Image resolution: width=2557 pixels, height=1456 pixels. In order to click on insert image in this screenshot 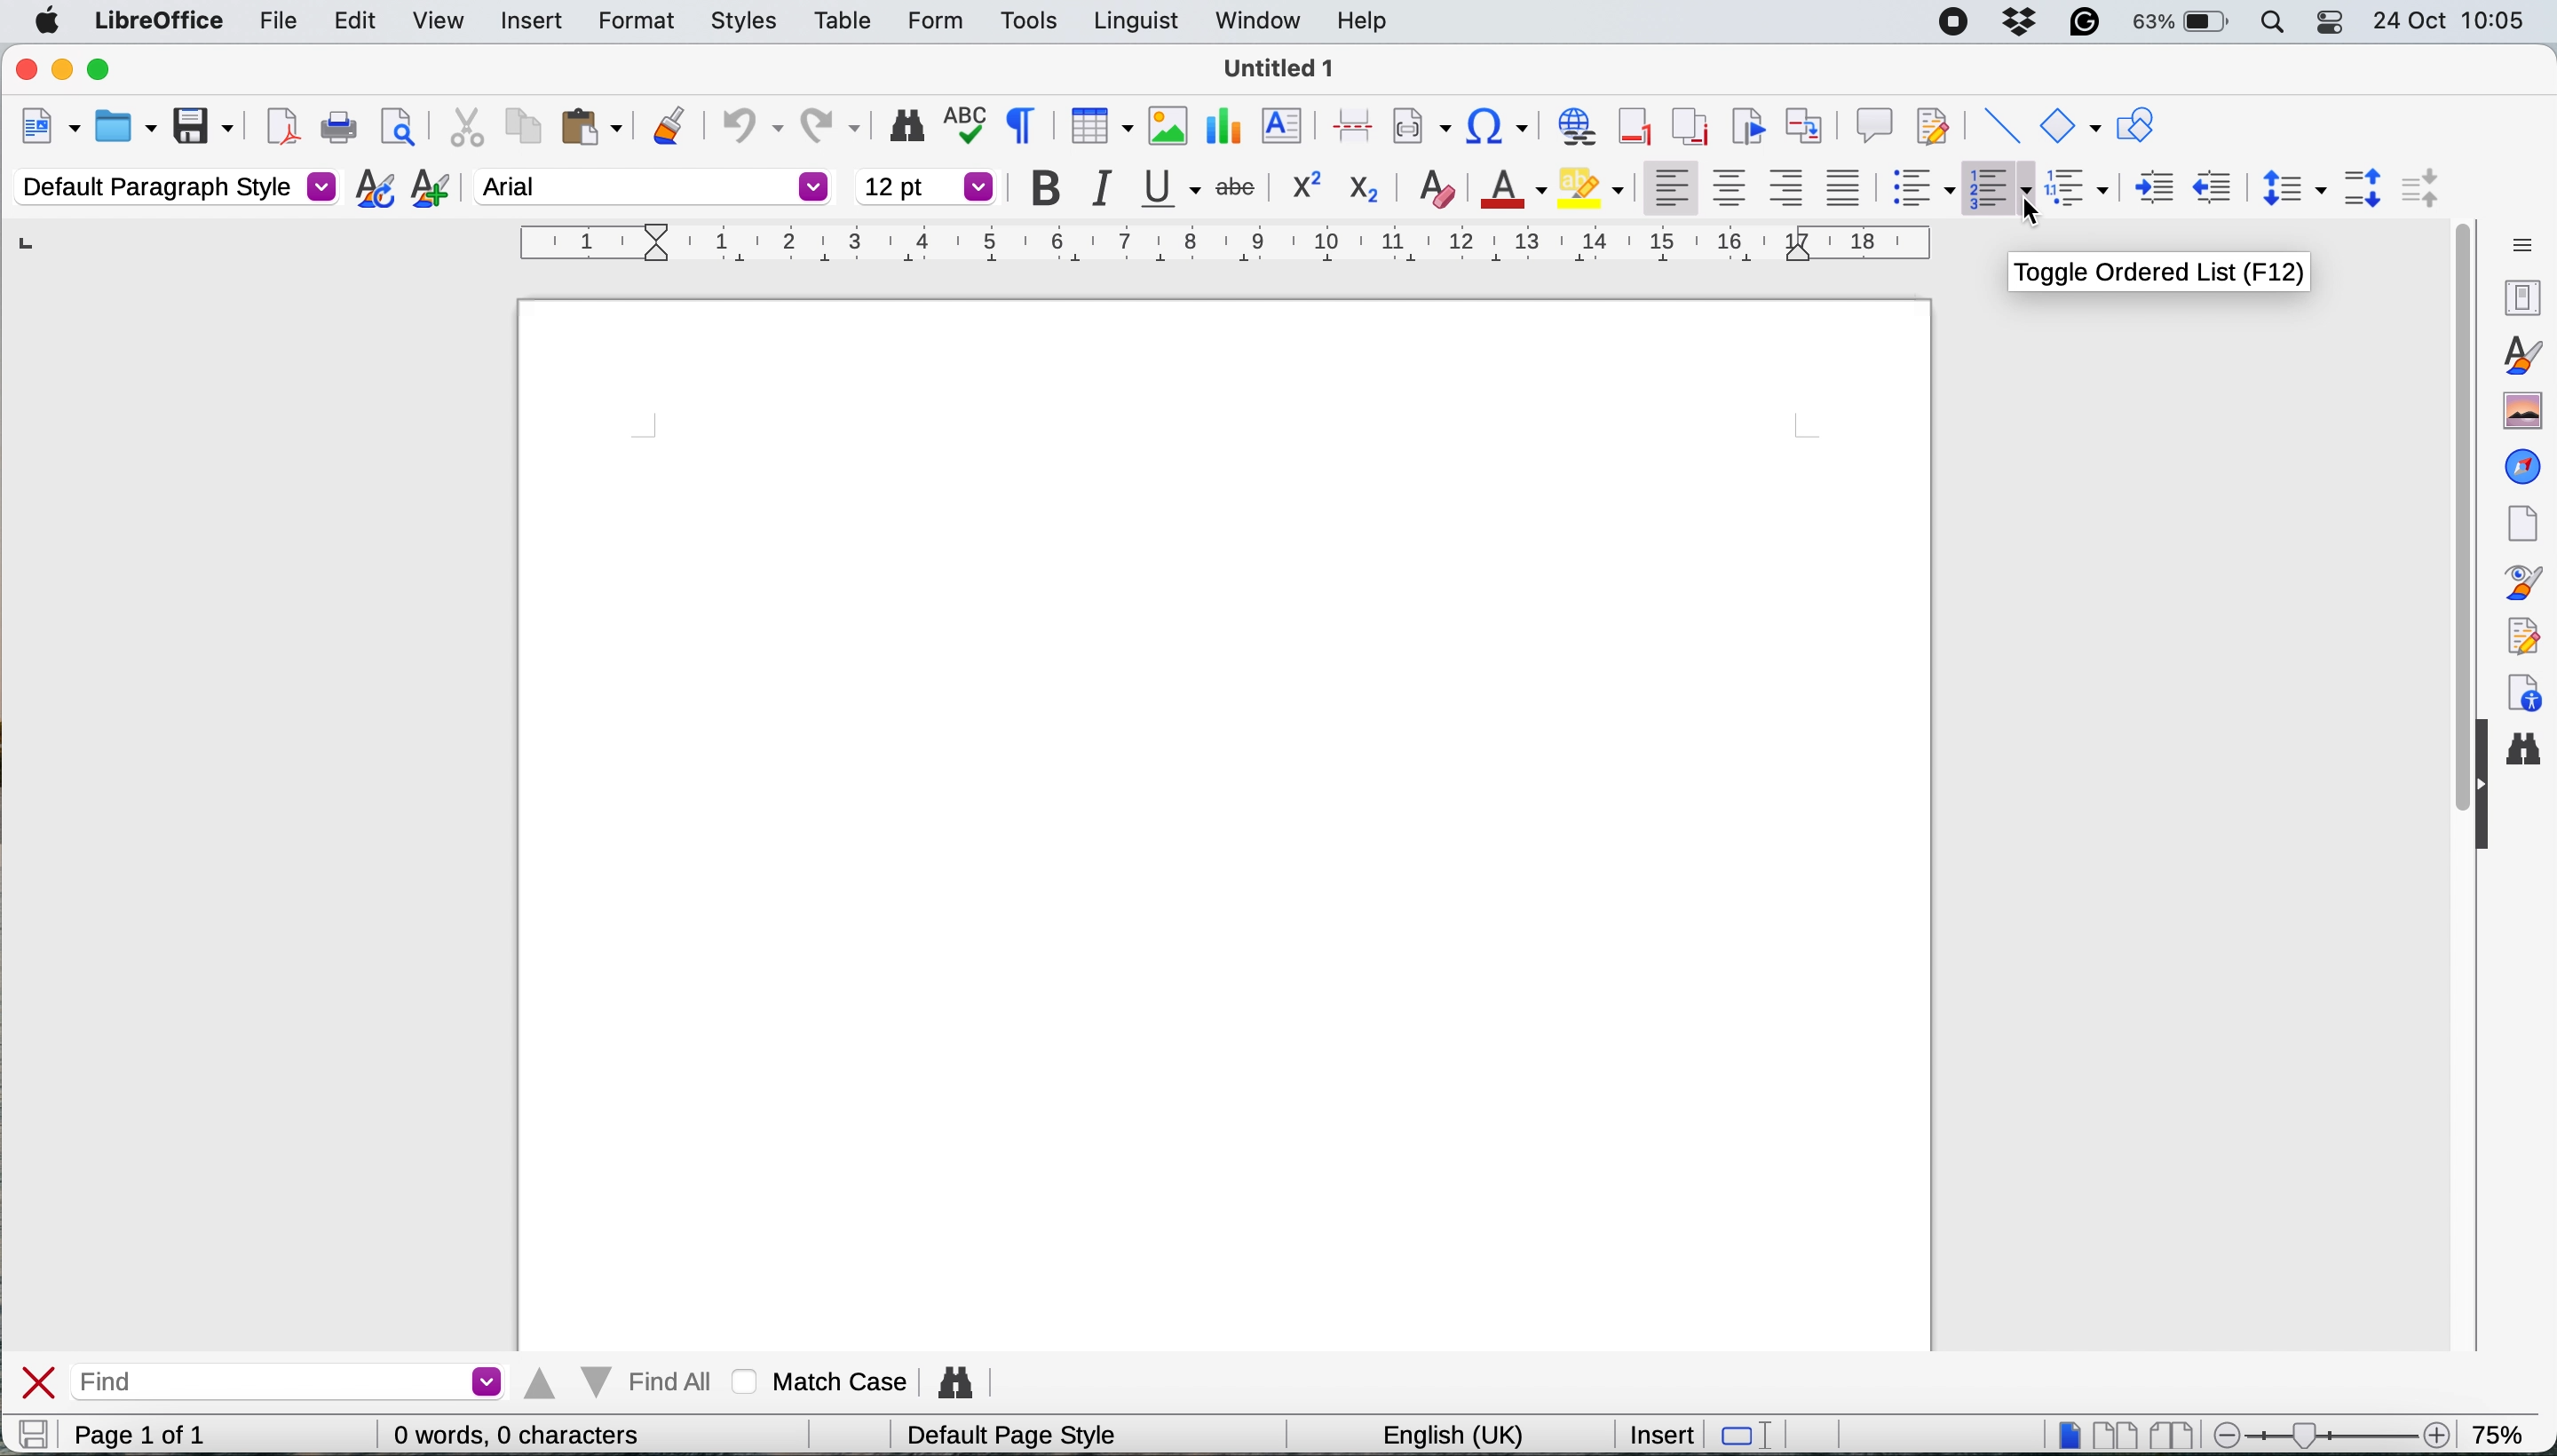, I will do `click(1164, 124)`.